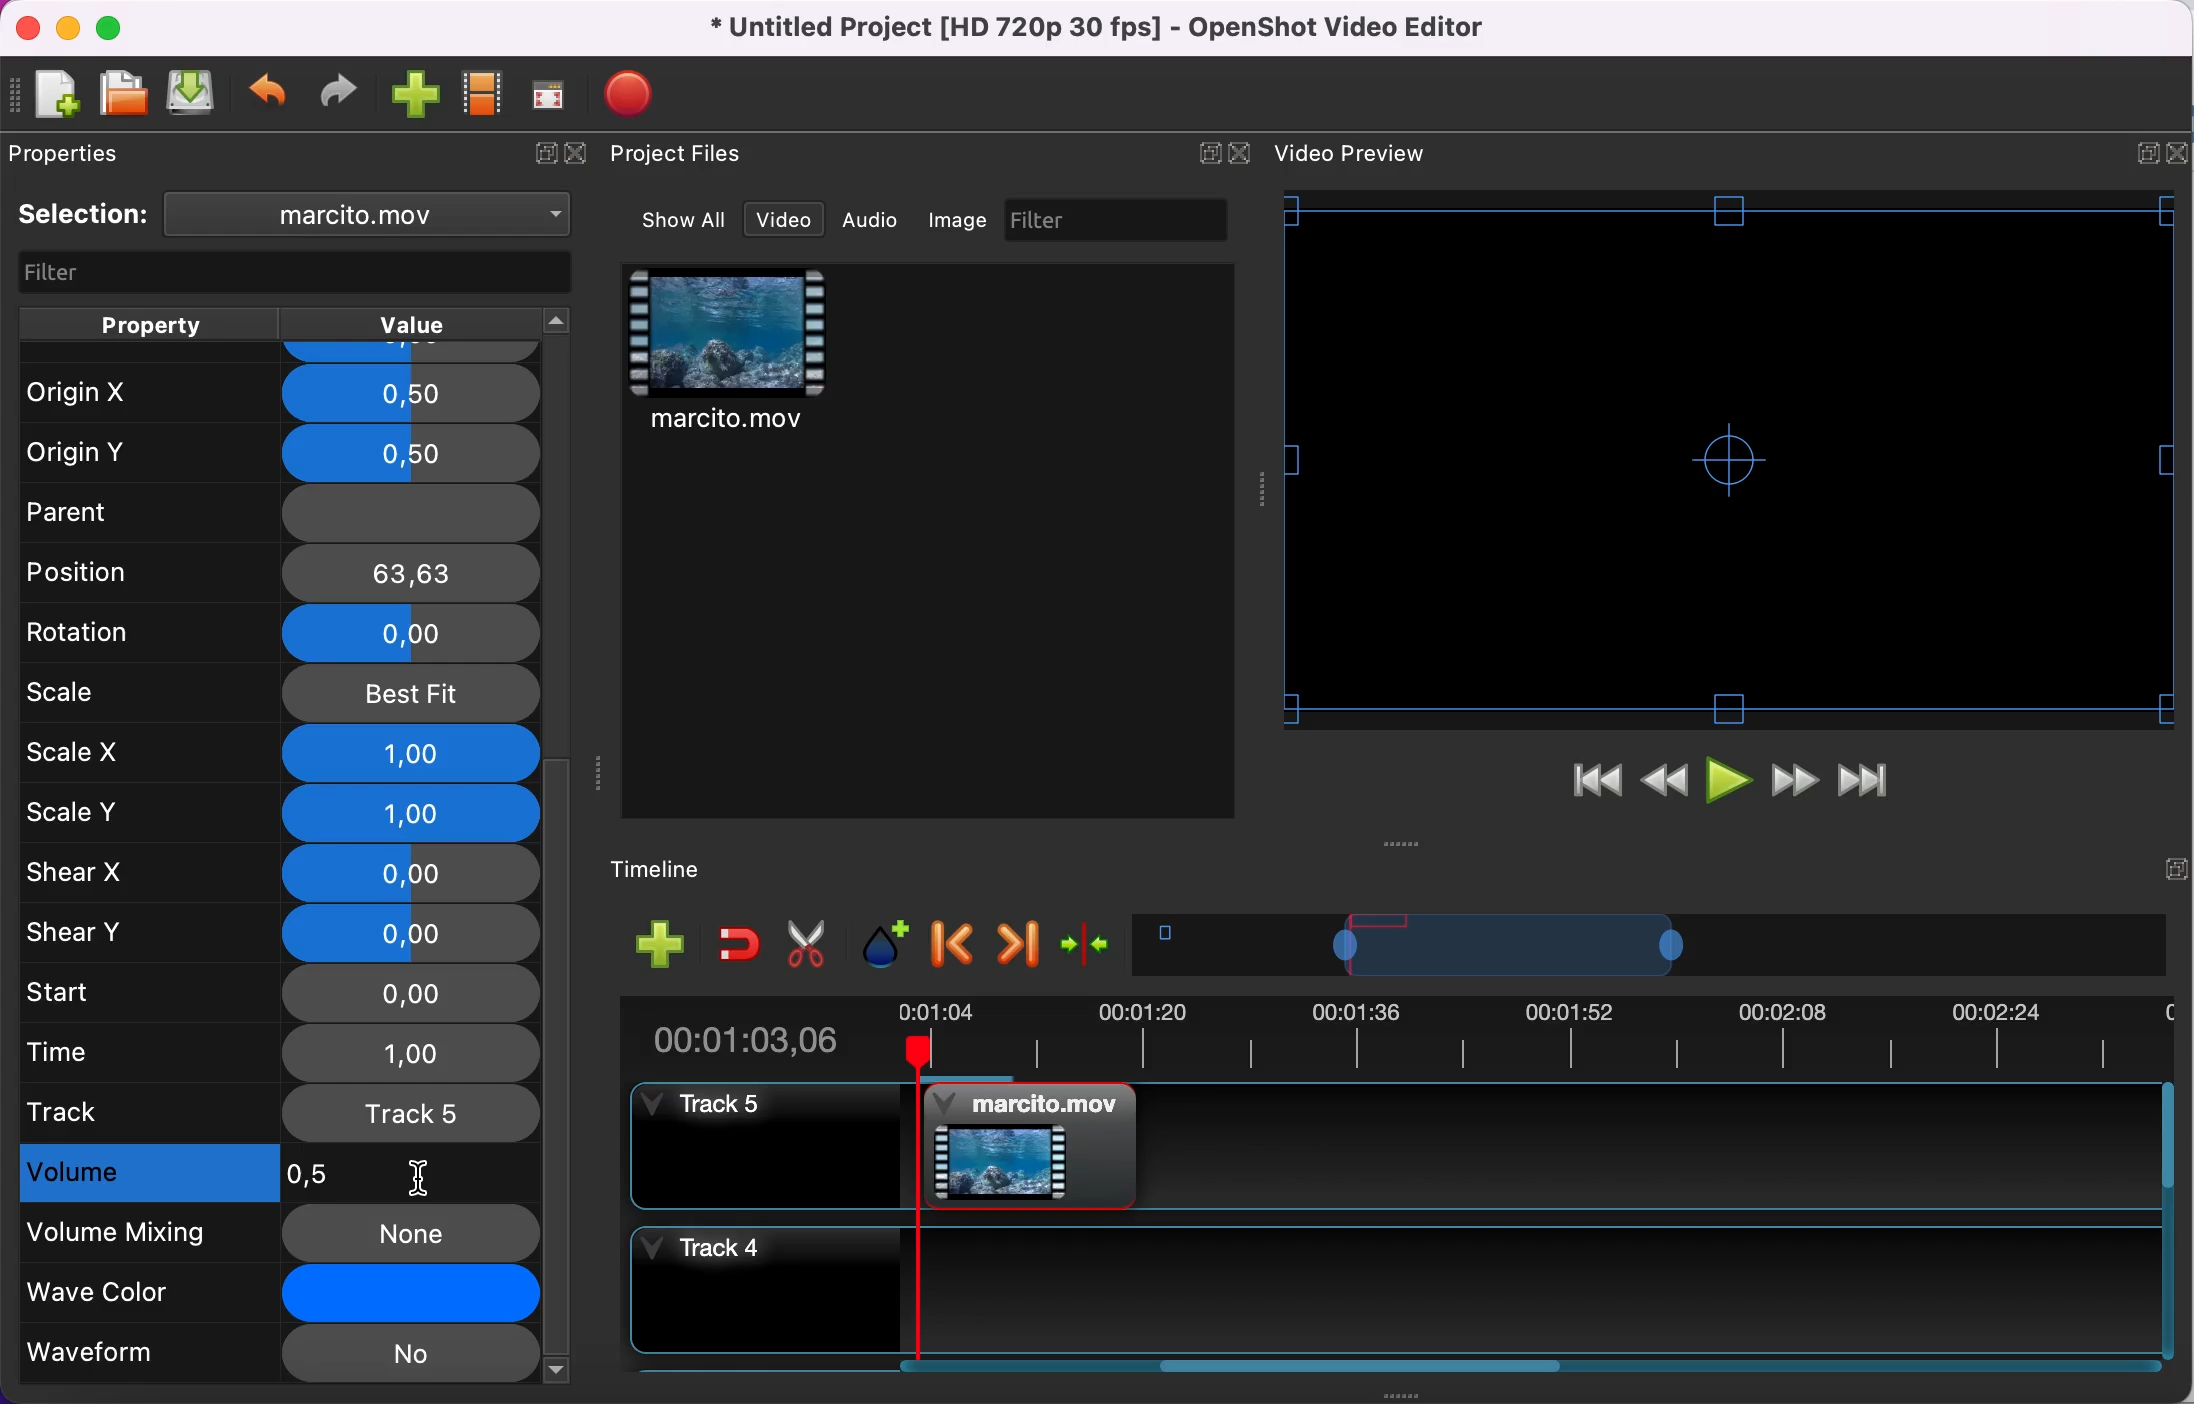  I want to click on new file, so click(48, 97).